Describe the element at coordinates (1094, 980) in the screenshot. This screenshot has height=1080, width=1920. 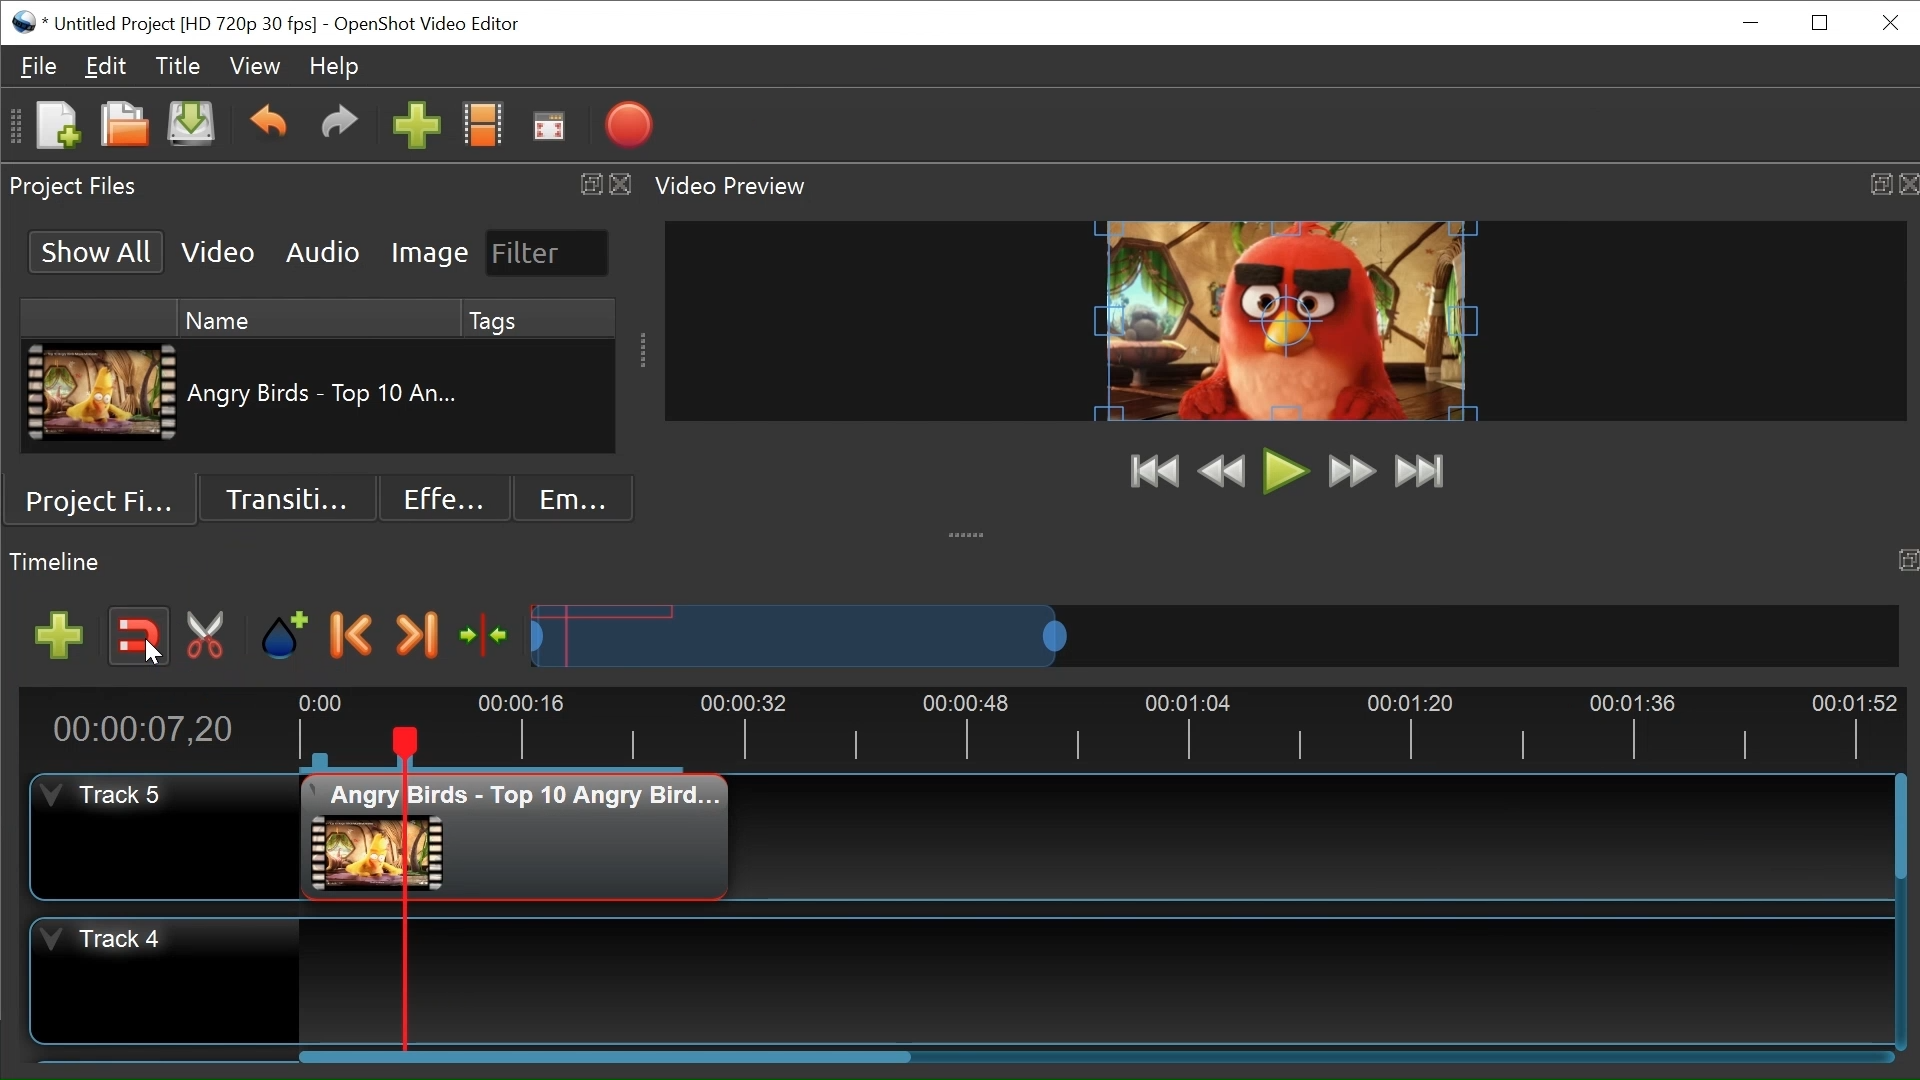
I see `Track Panel` at that location.